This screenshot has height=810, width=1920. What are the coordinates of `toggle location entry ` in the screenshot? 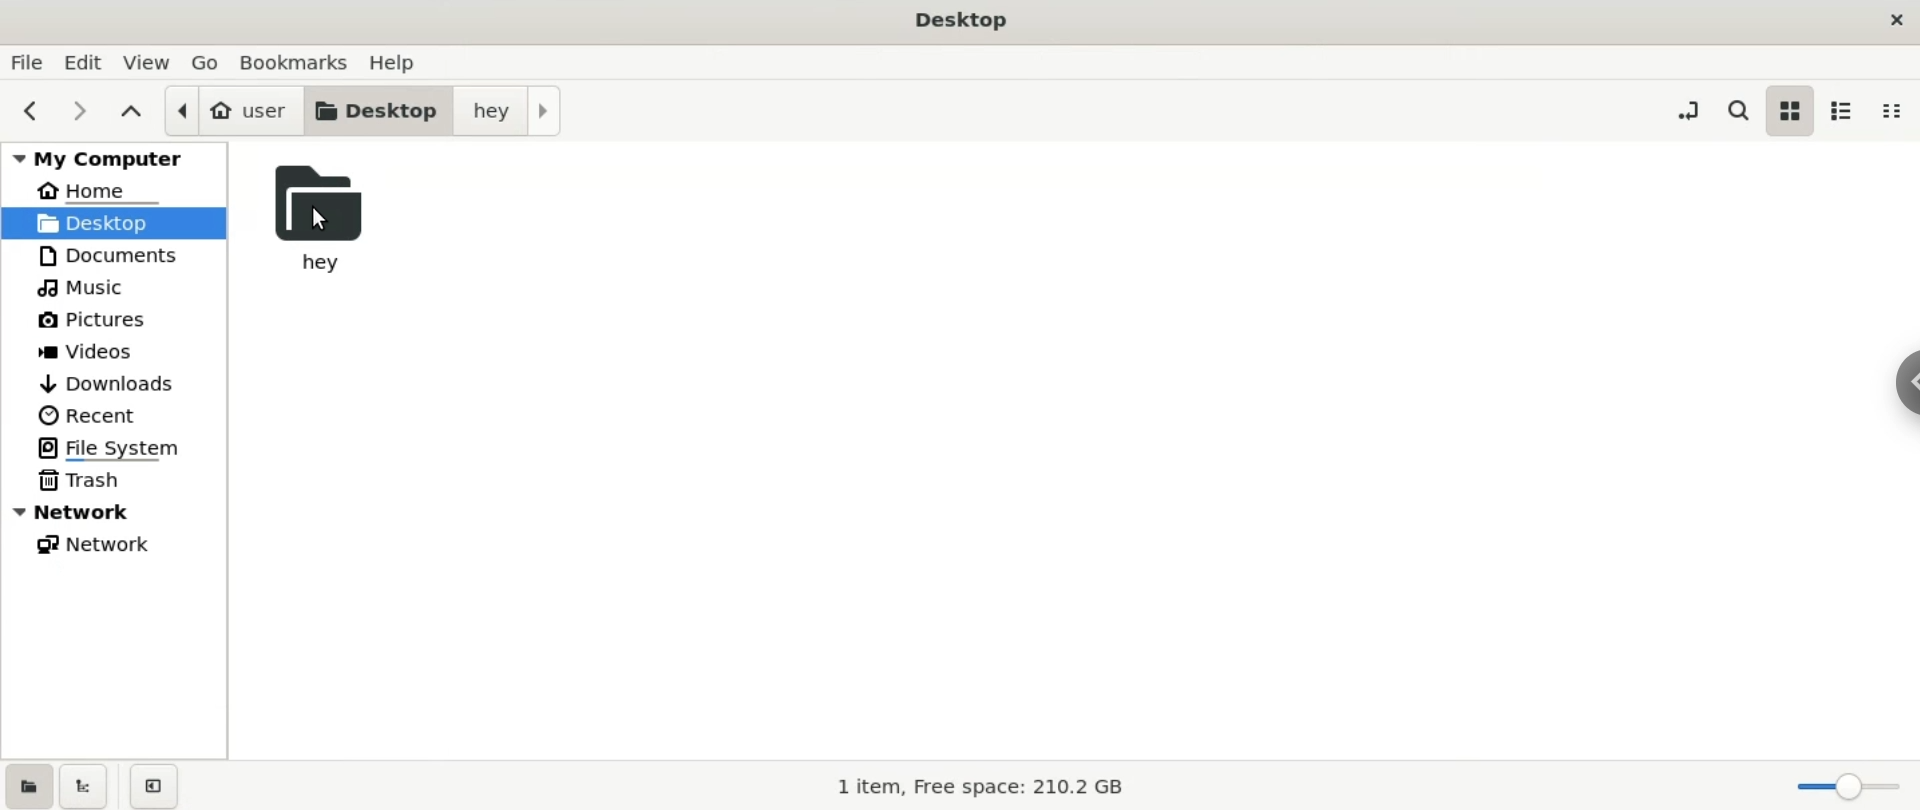 It's located at (1684, 105).